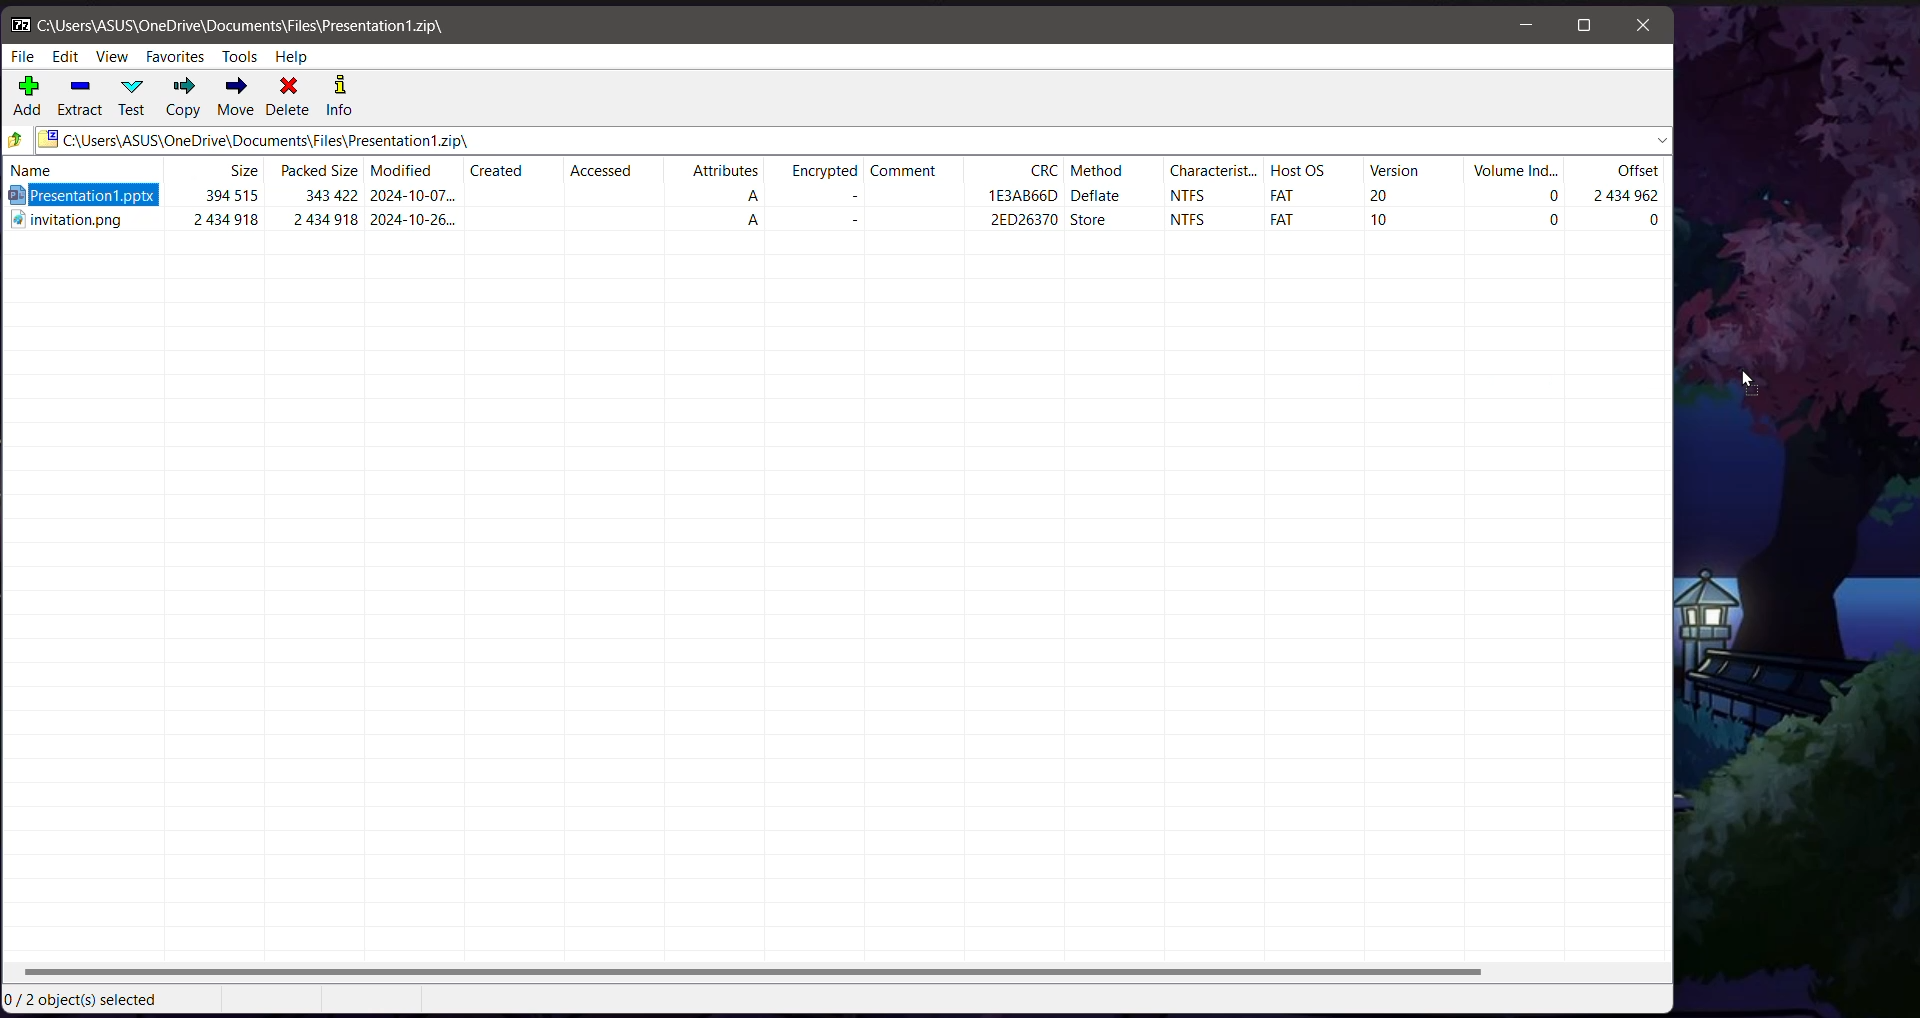 The height and width of the screenshot is (1018, 1920). Describe the element at coordinates (316, 172) in the screenshot. I see ` Packed Size` at that location.